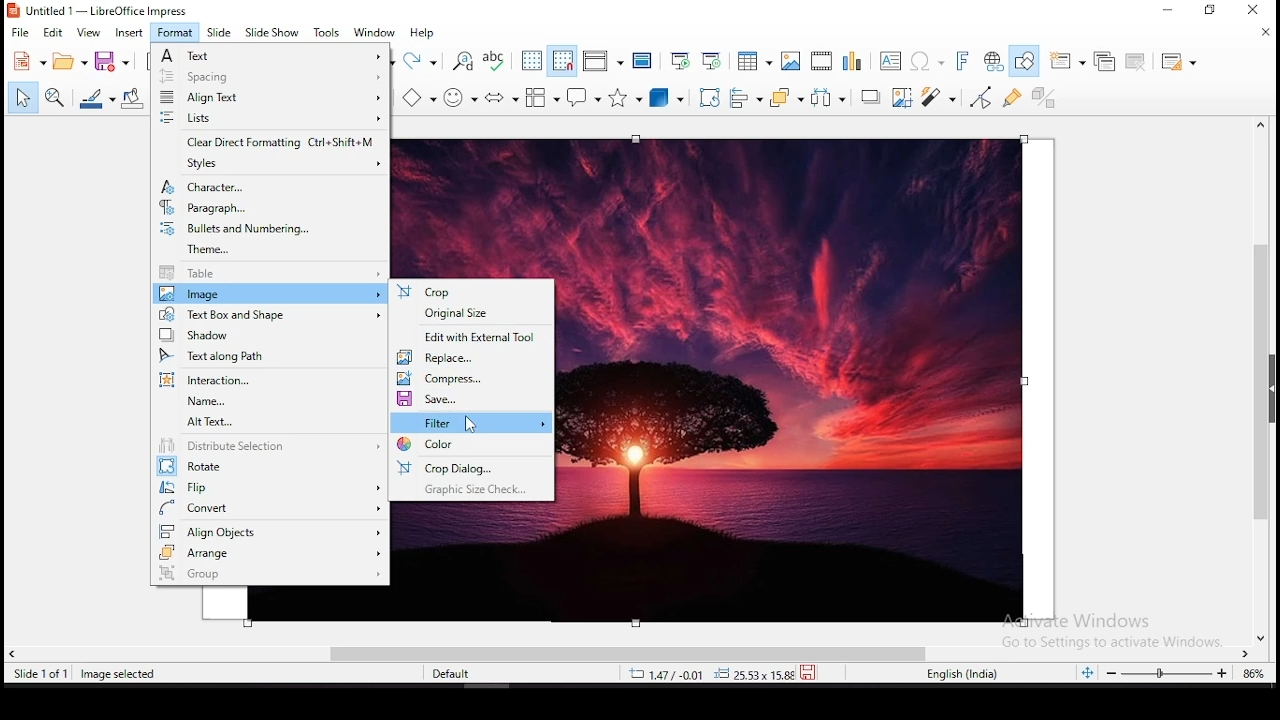  Describe the element at coordinates (464, 62) in the screenshot. I see `find and replace` at that location.